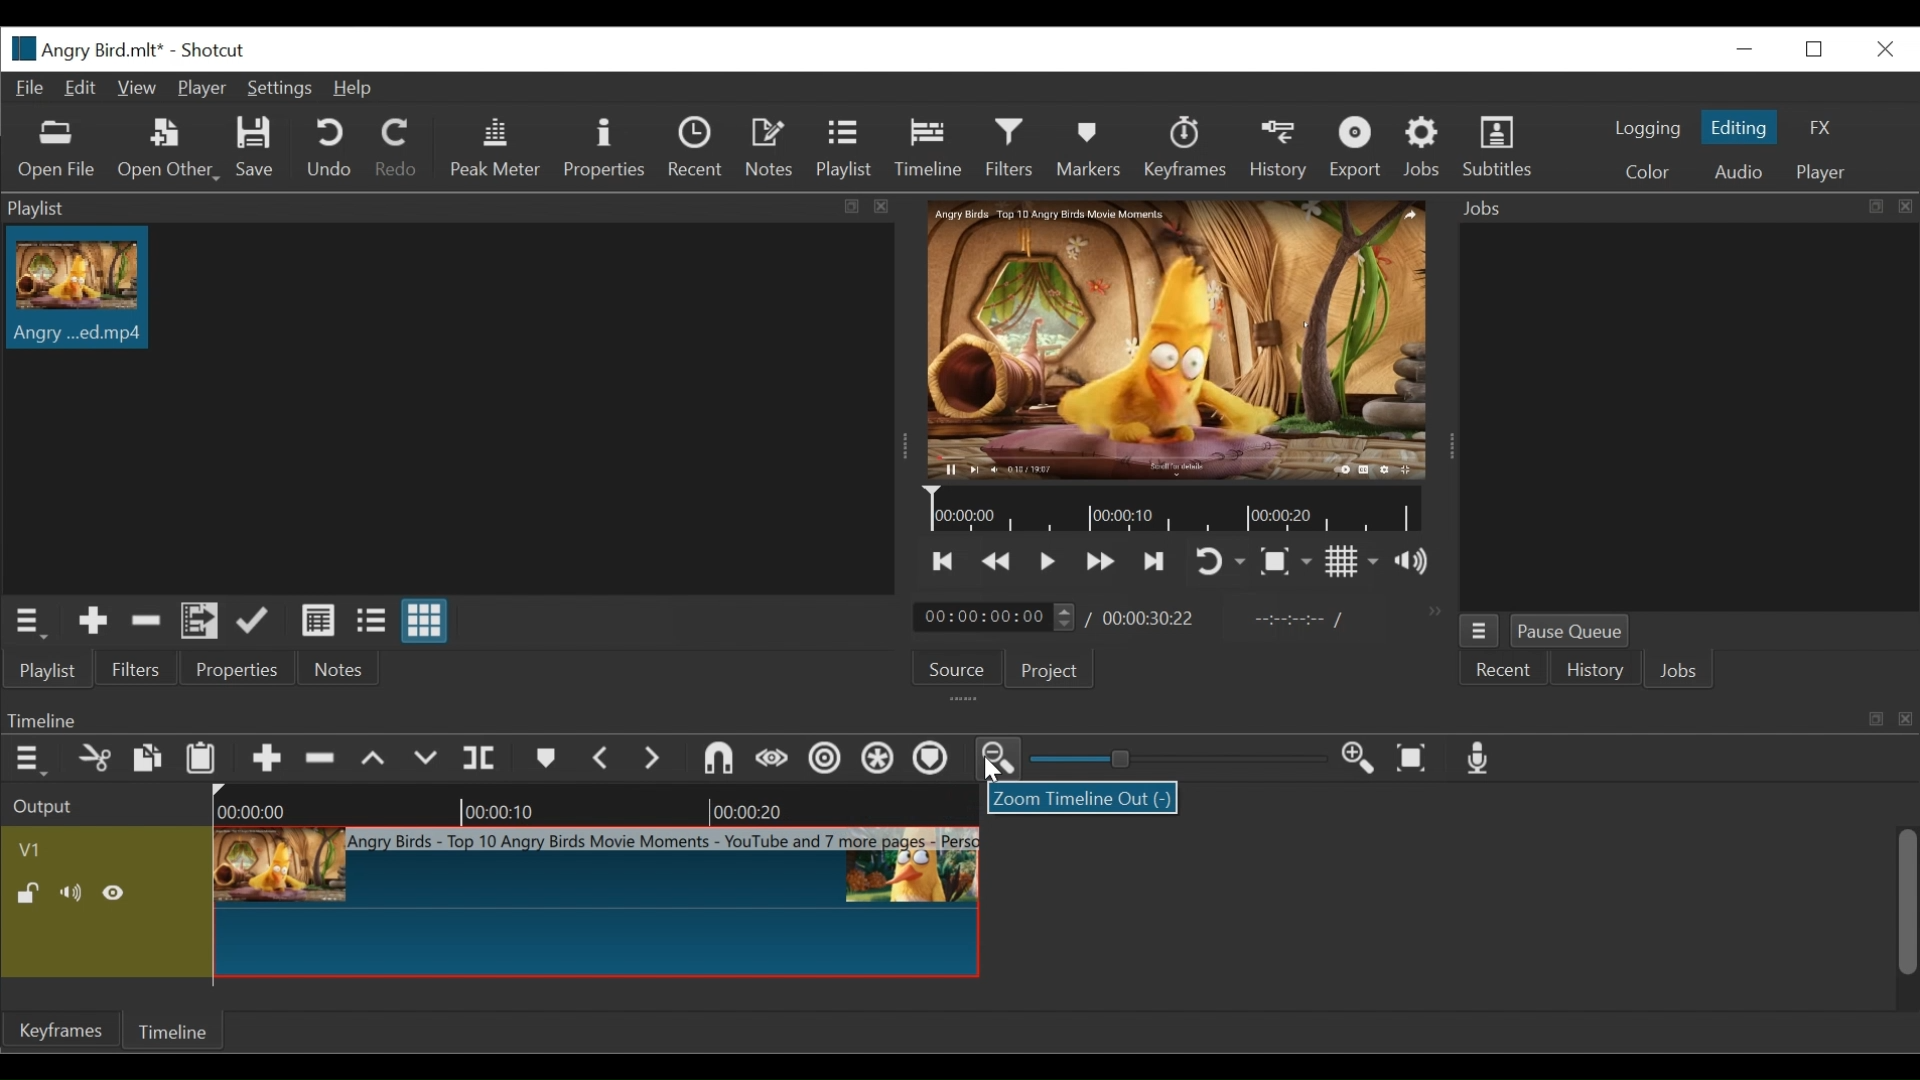 The height and width of the screenshot is (1080, 1920). Describe the element at coordinates (28, 87) in the screenshot. I see `File` at that location.